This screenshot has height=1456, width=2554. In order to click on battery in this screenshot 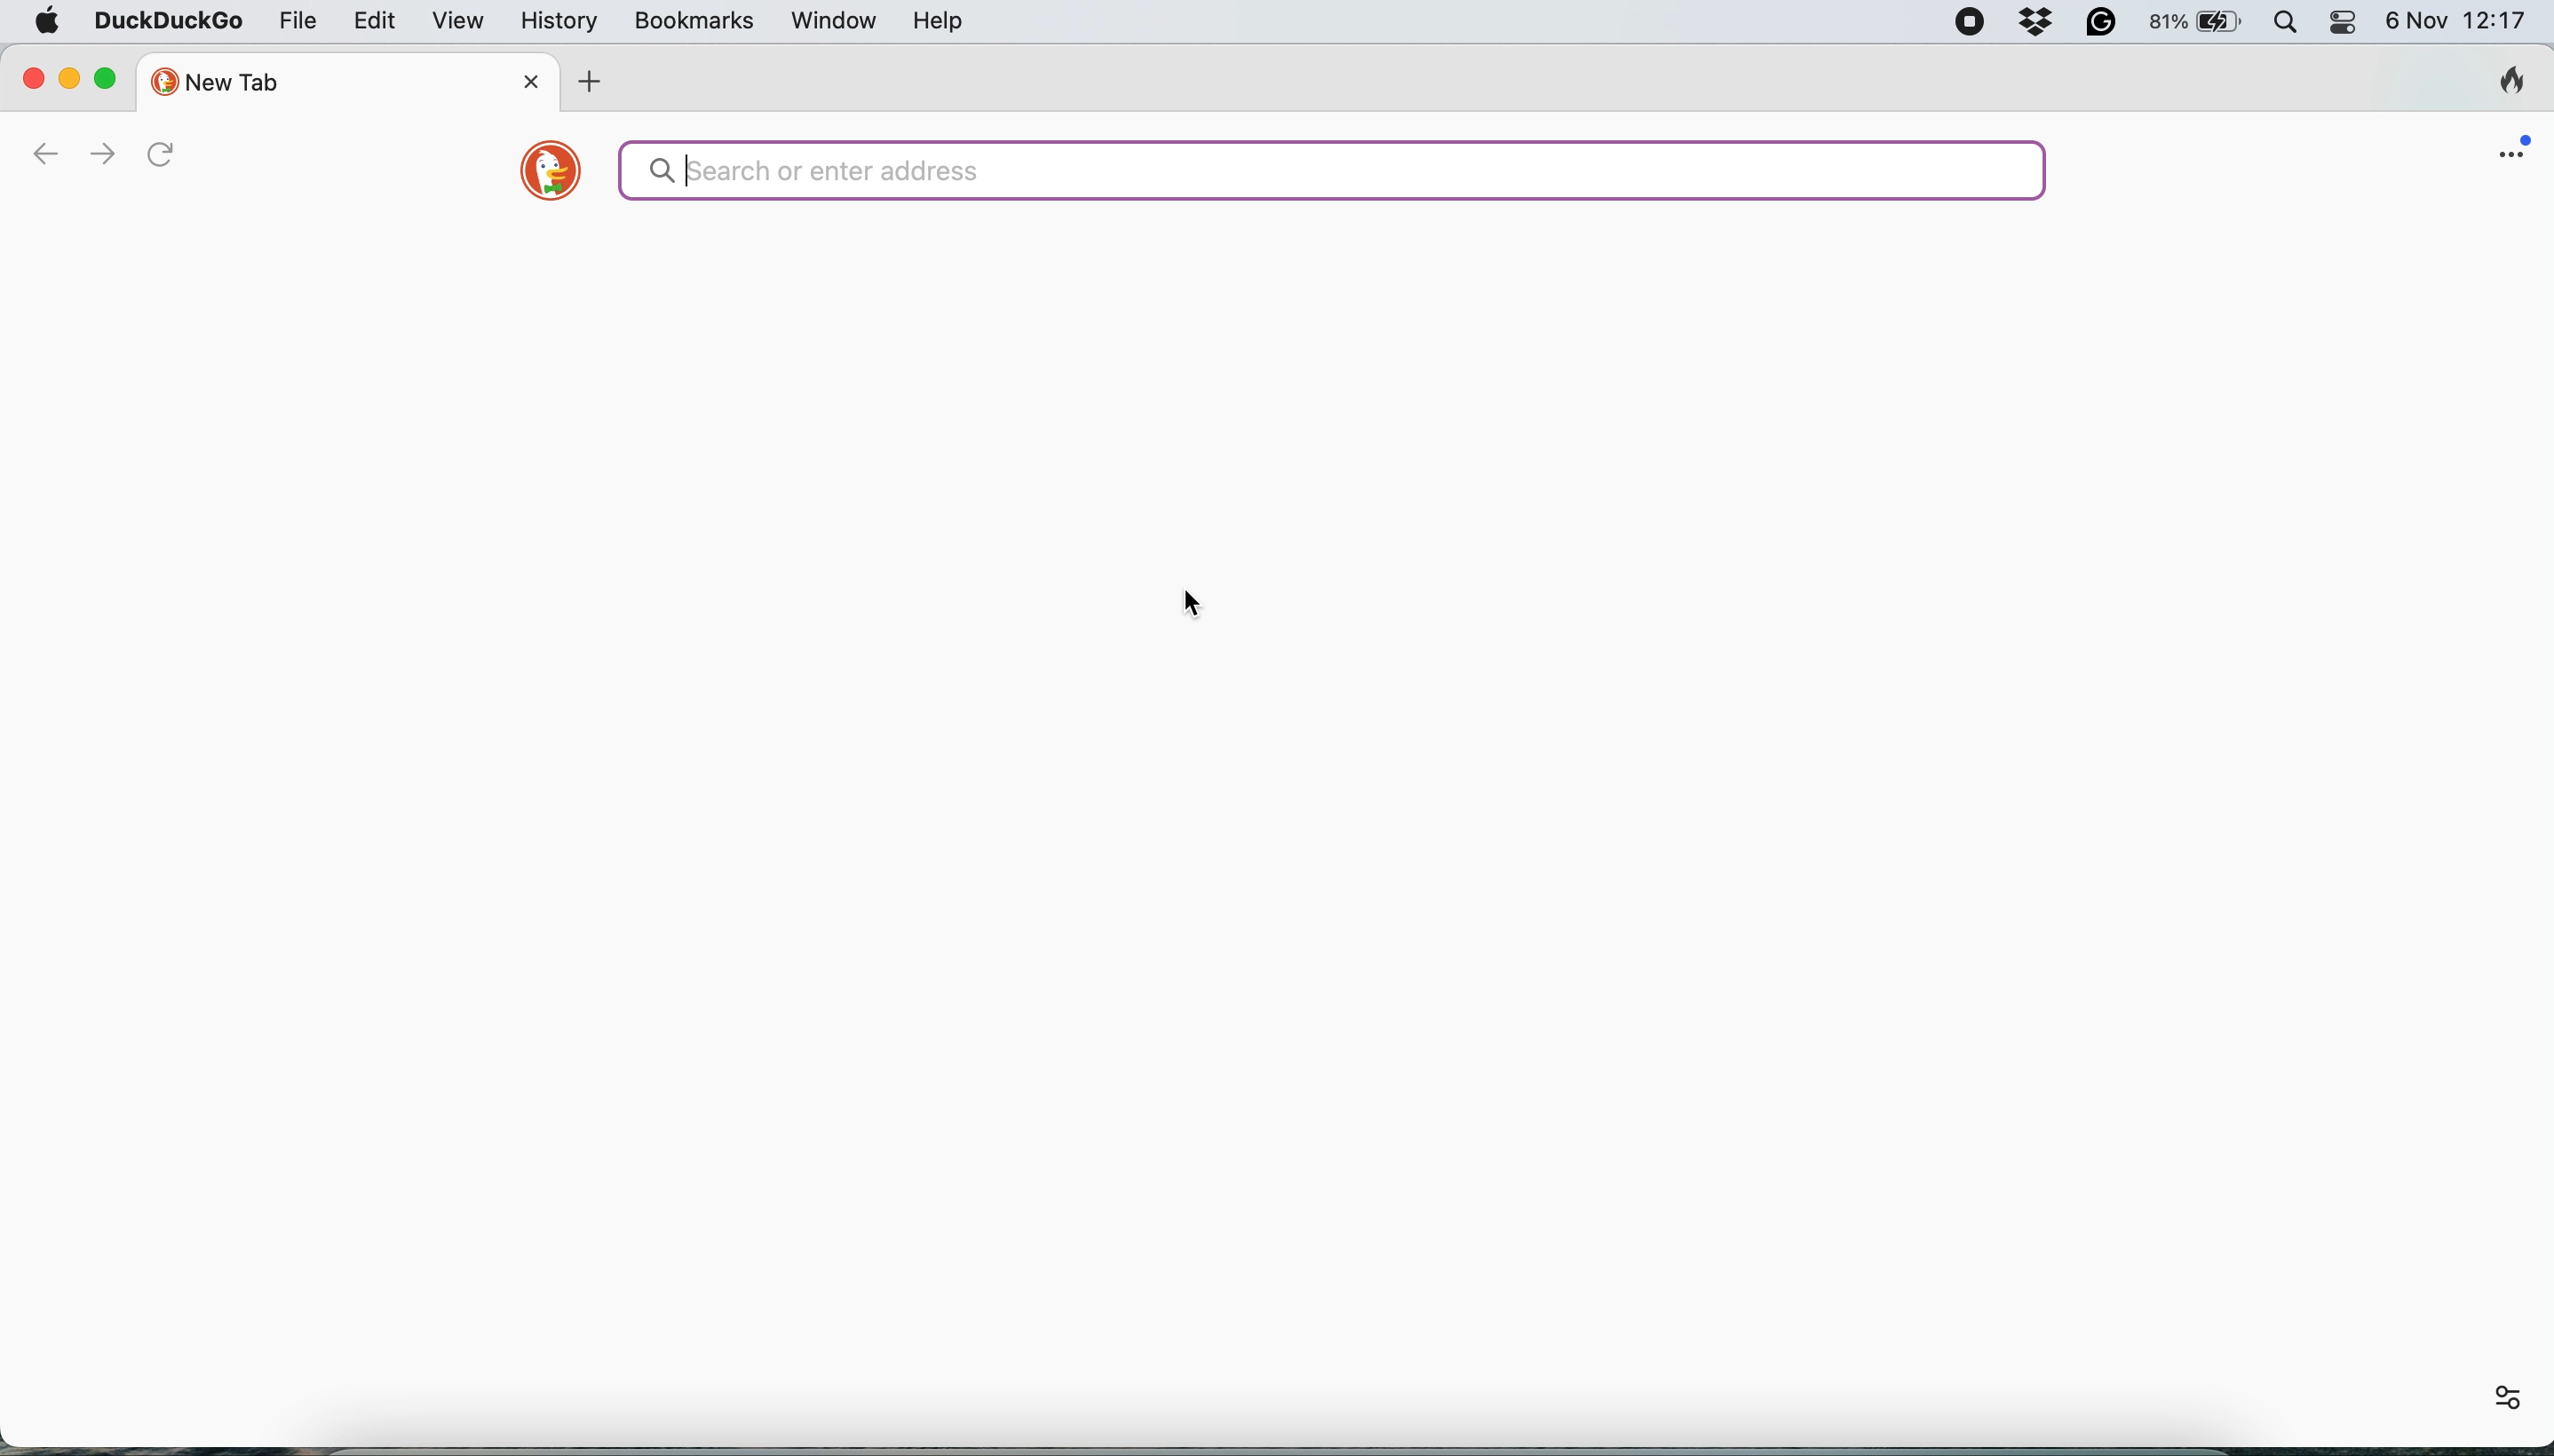, I will do `click(2192, 21)`.